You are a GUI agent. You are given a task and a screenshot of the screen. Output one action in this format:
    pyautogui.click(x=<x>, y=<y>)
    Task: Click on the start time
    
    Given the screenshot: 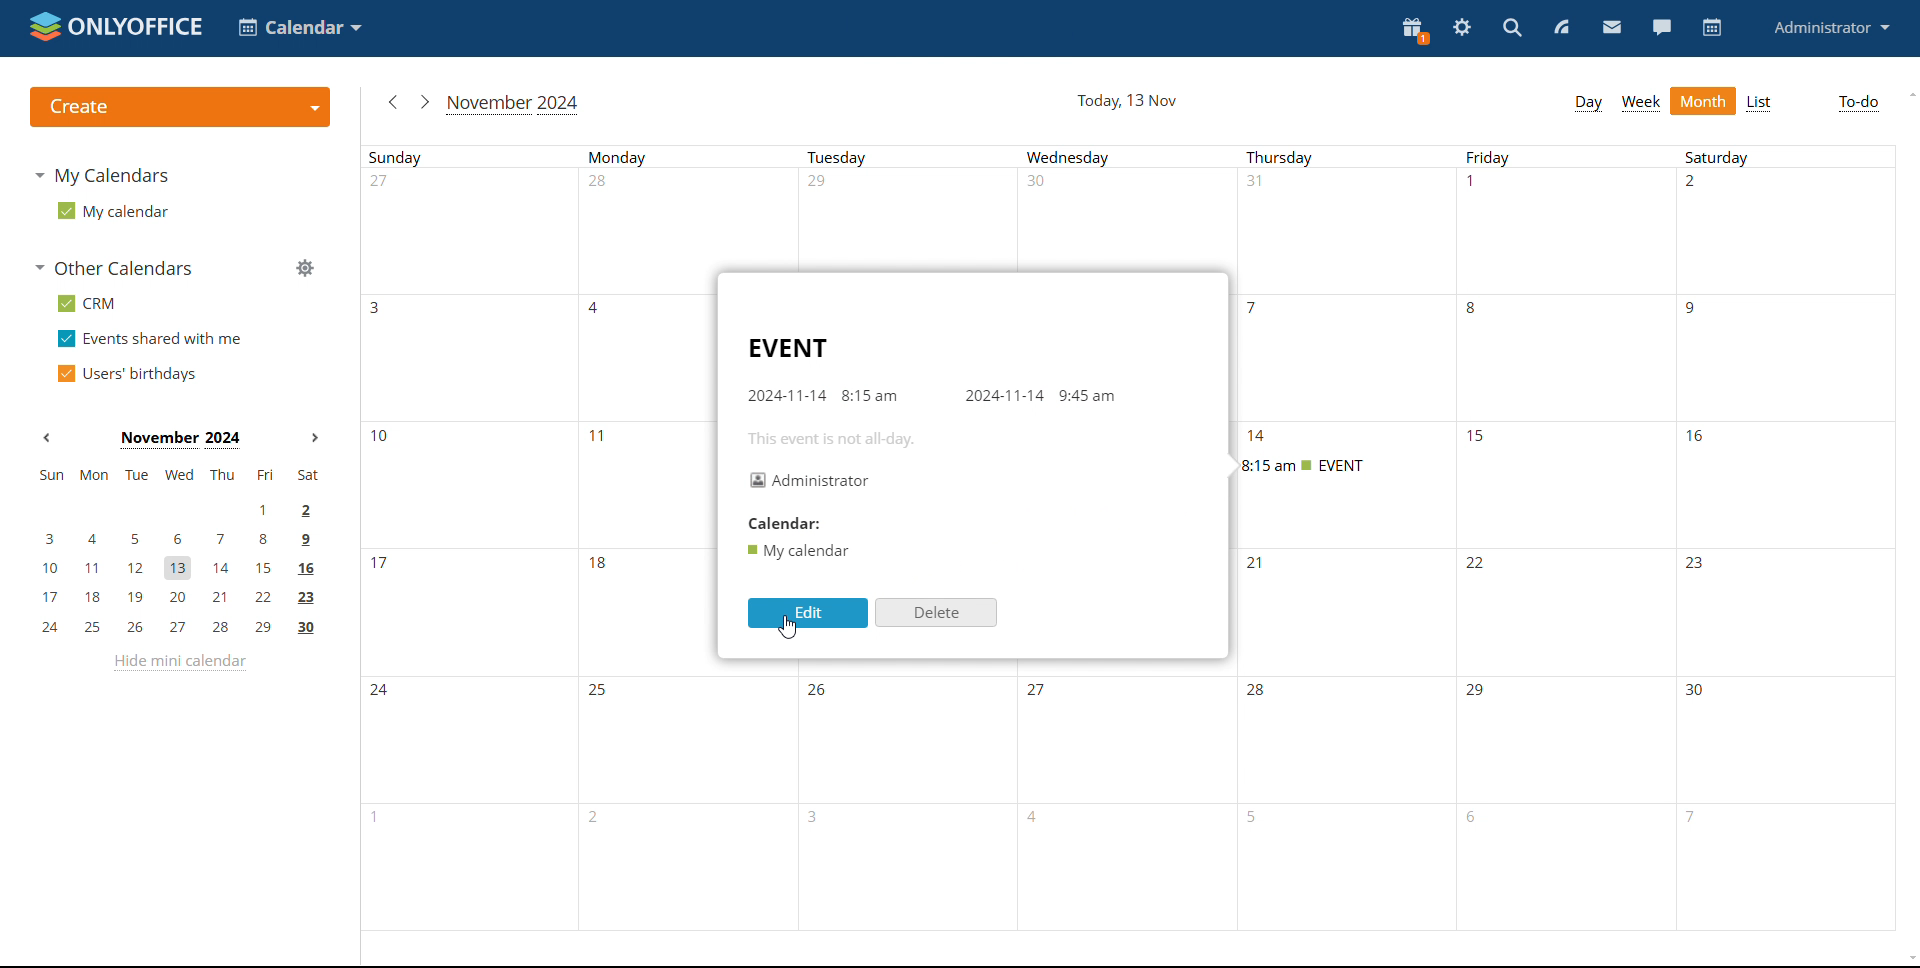 What is the action you would take?
    pyautogui.click(x=870, y=395)
    